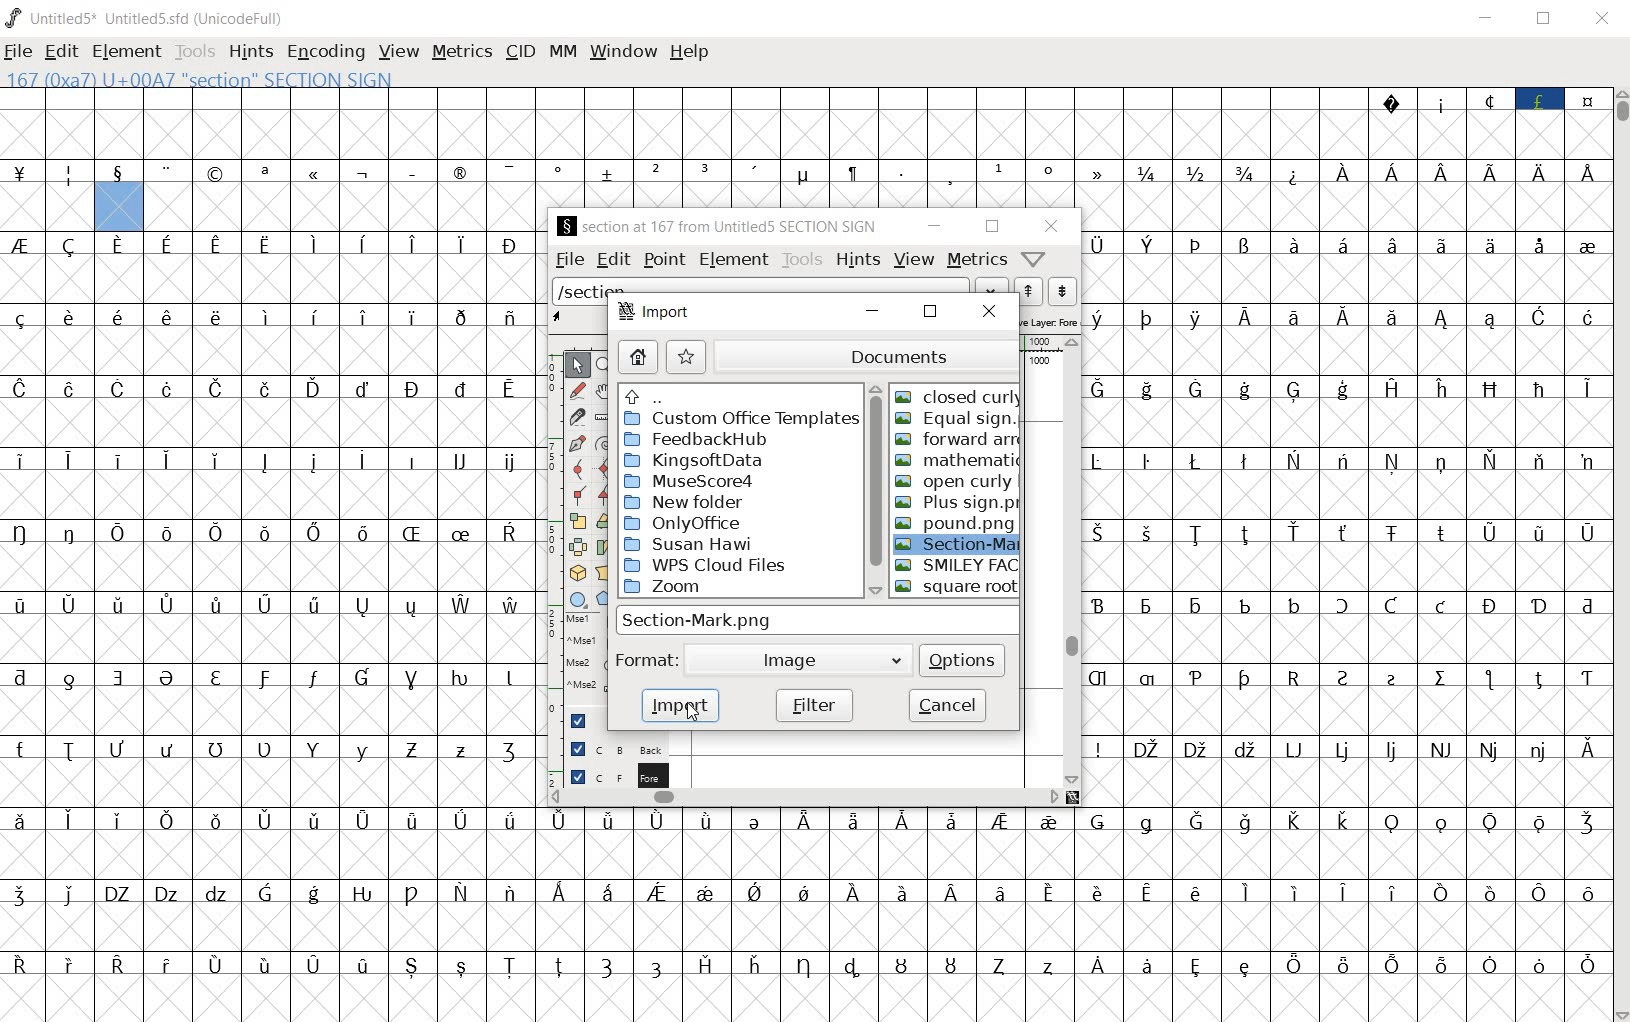 The height and width of the screenshot is (1022, 1630). Describe the element at coordinates (1602, 21) in the screenshot. I see `CLOSE` at that location.